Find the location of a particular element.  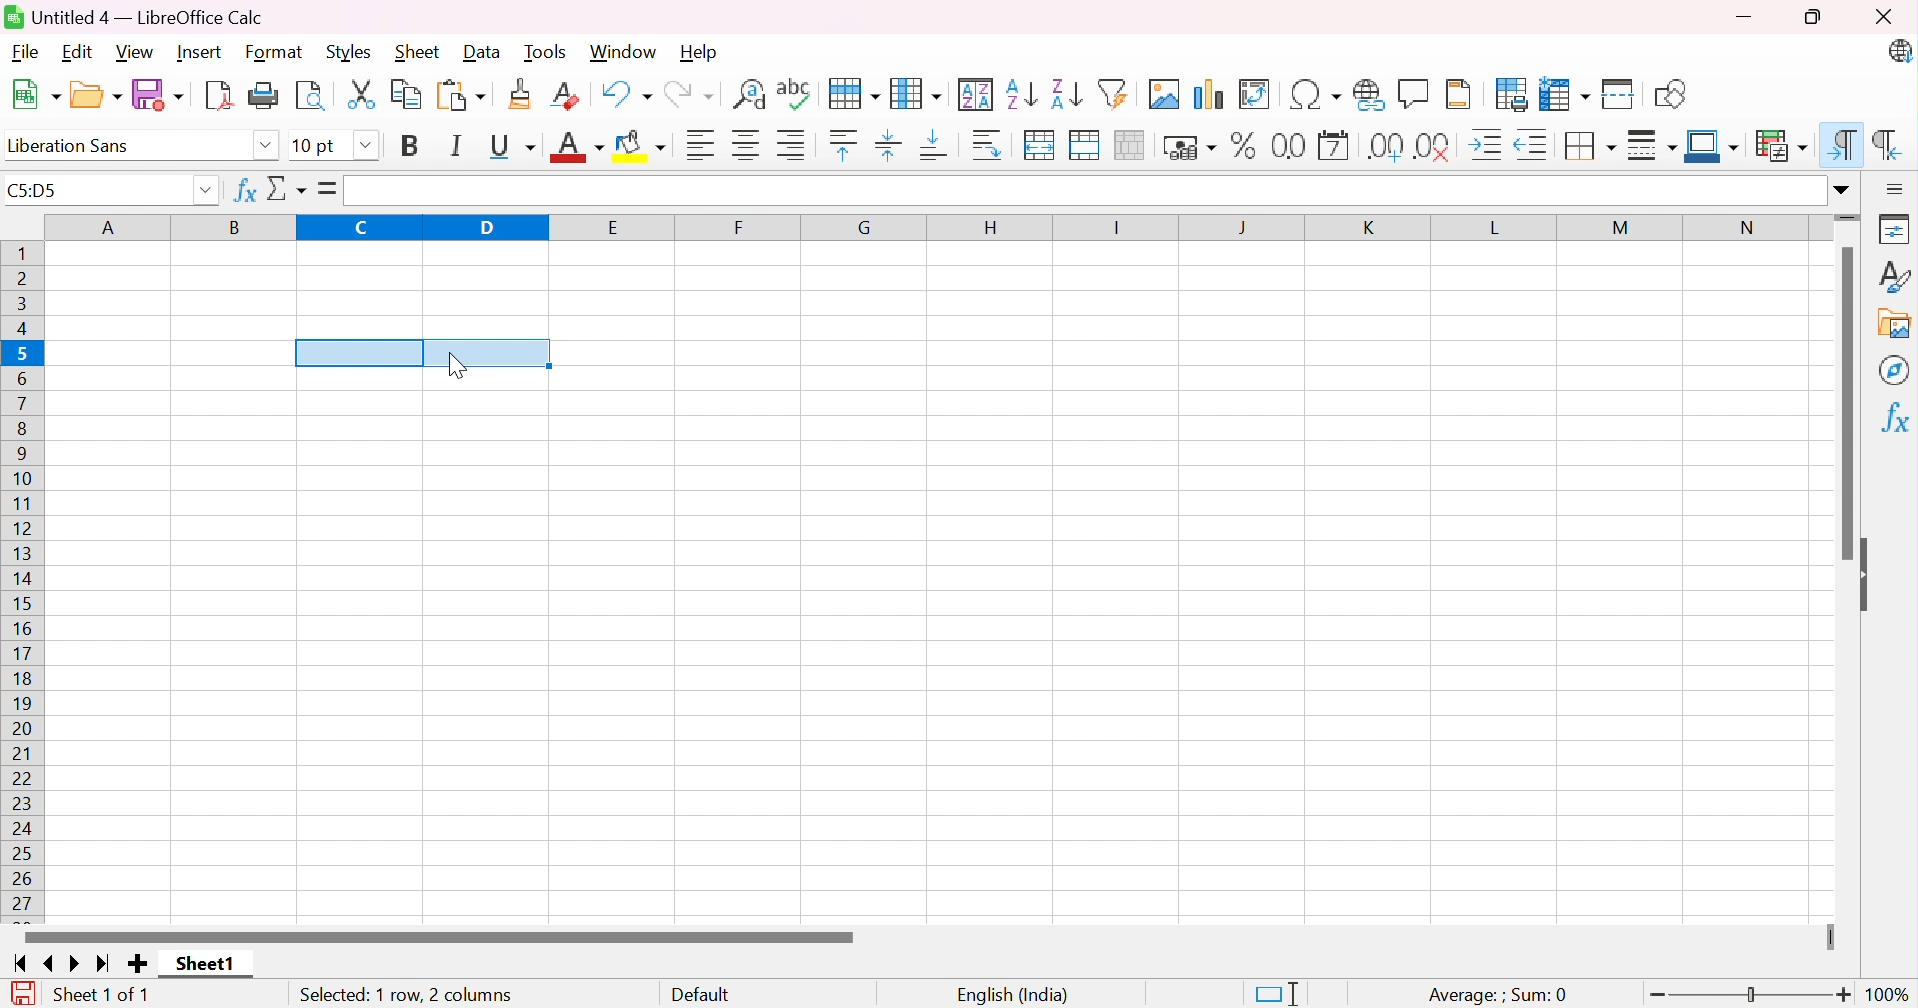

Clone Formatting is located at coordinates (522, 94).